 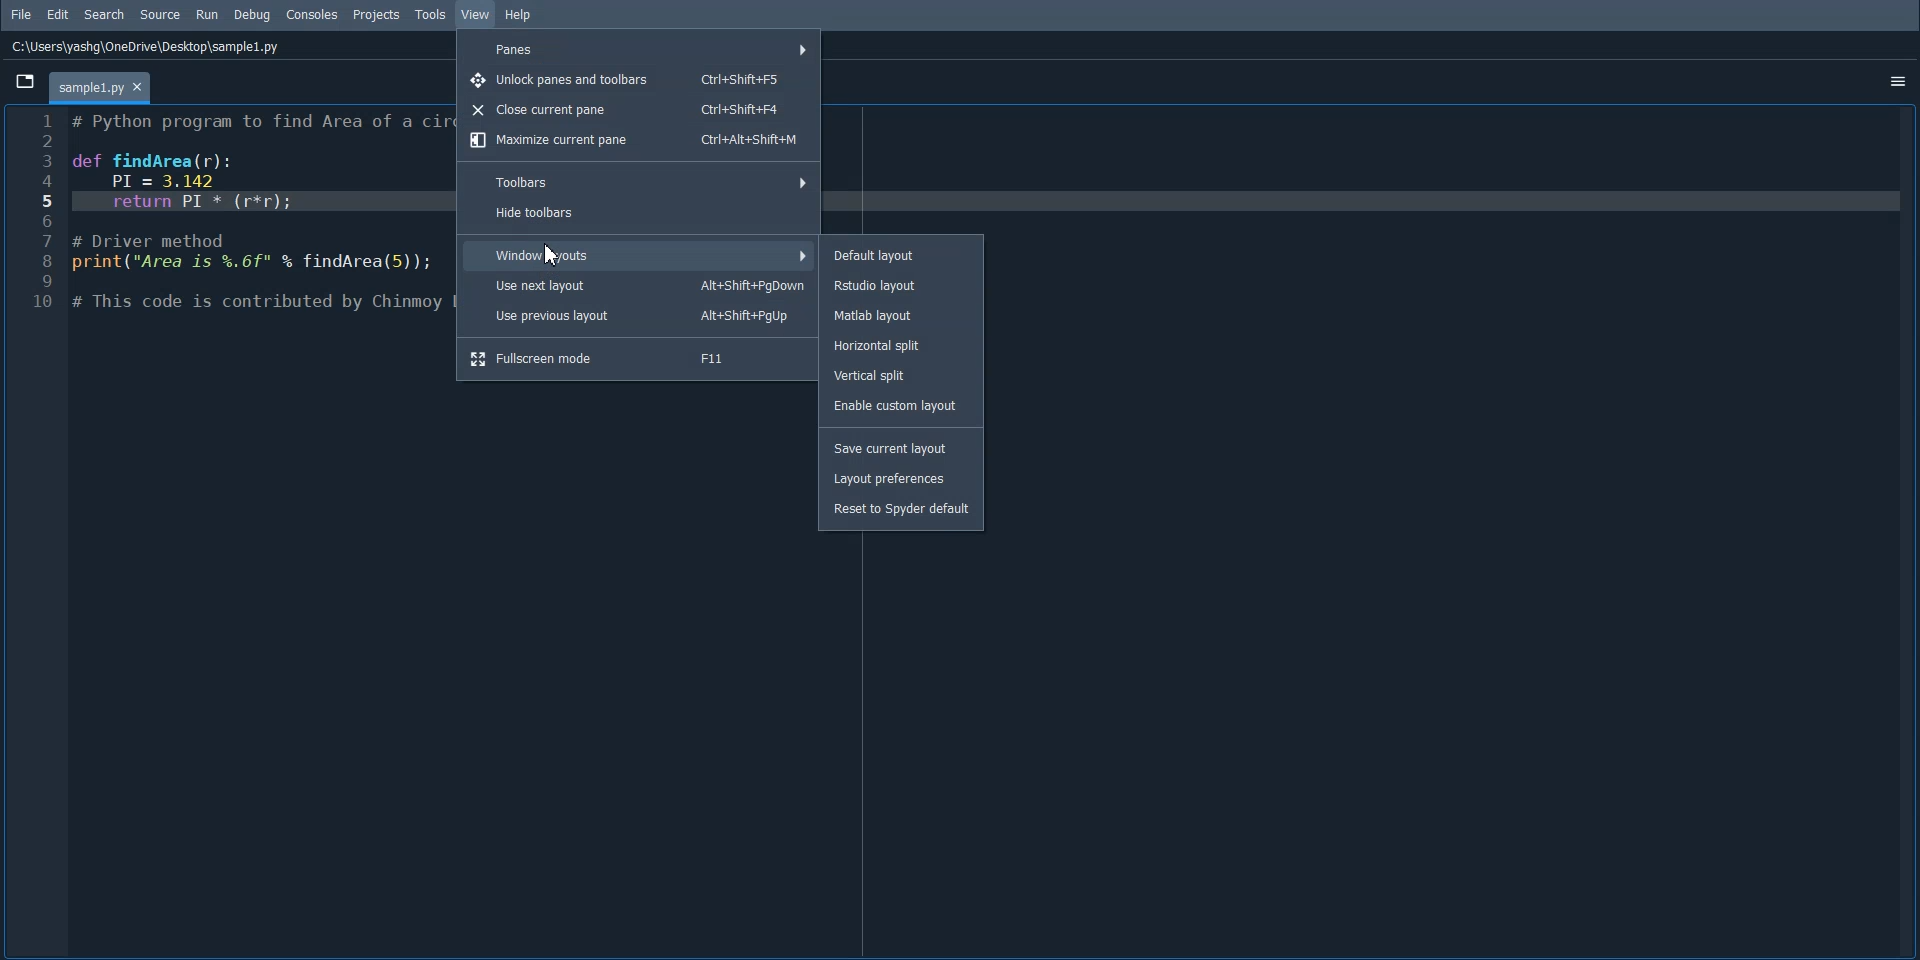 I want to click on Matlab layout, so click(x=901, y=315).